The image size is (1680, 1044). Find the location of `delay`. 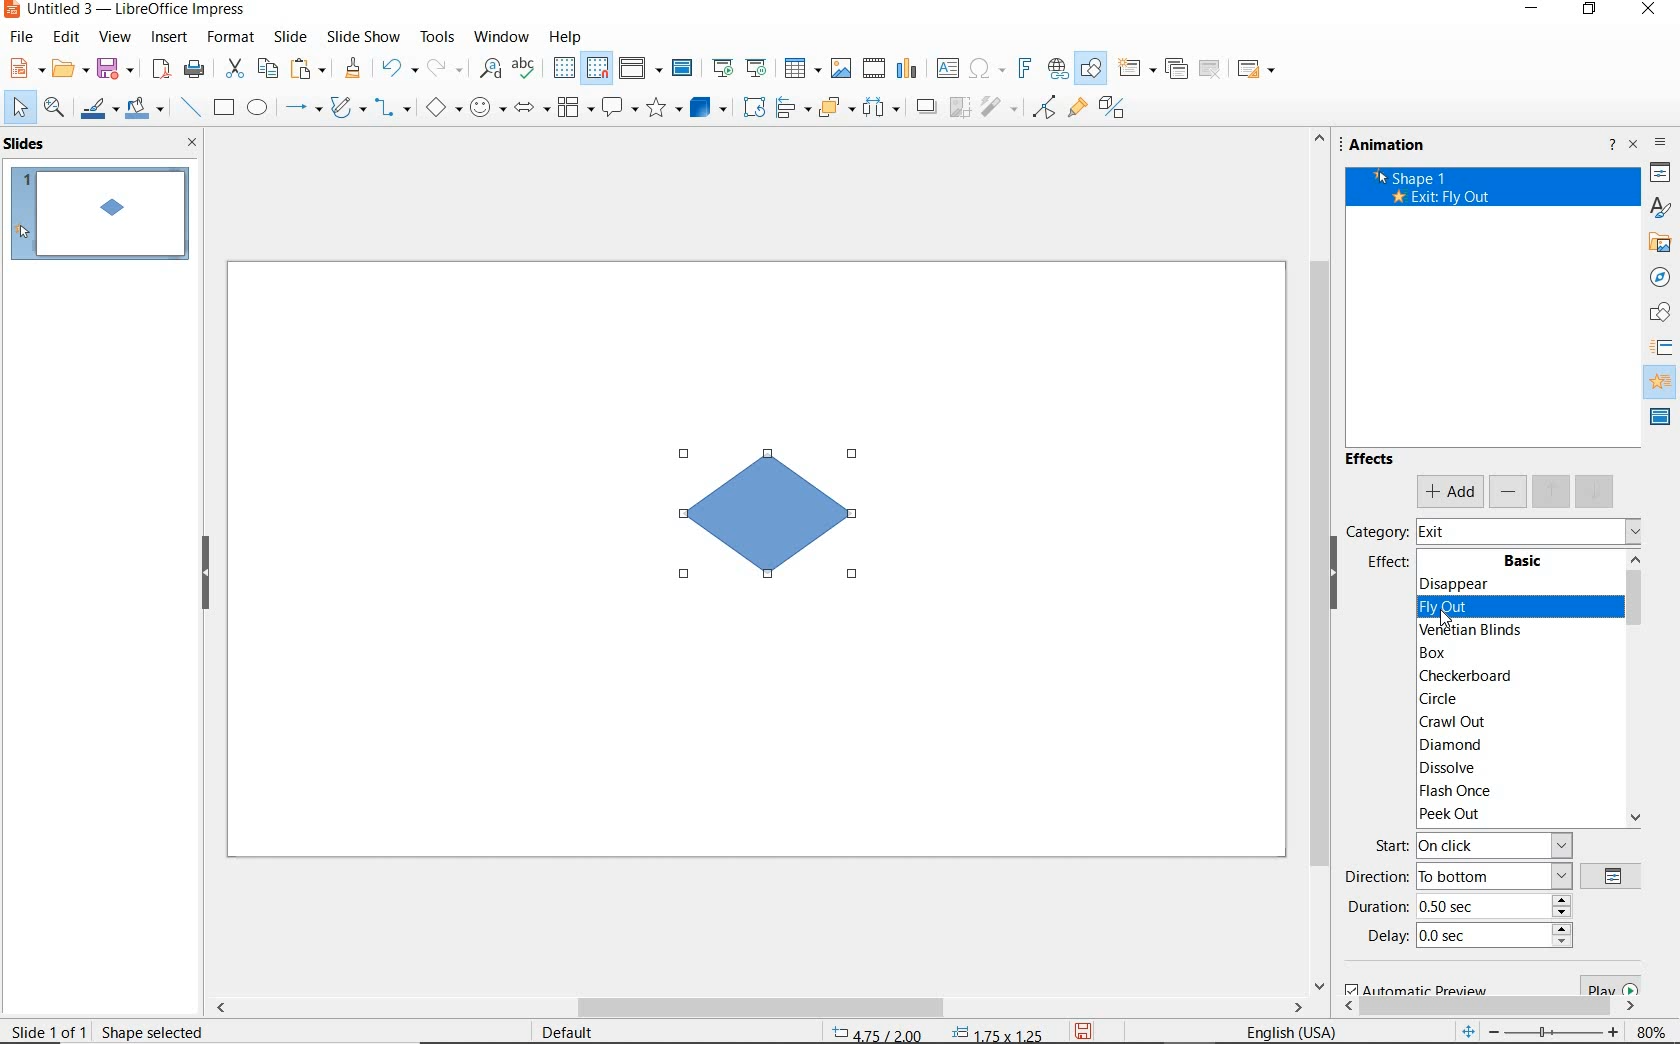

delay is located at coordinates (1470, 940).